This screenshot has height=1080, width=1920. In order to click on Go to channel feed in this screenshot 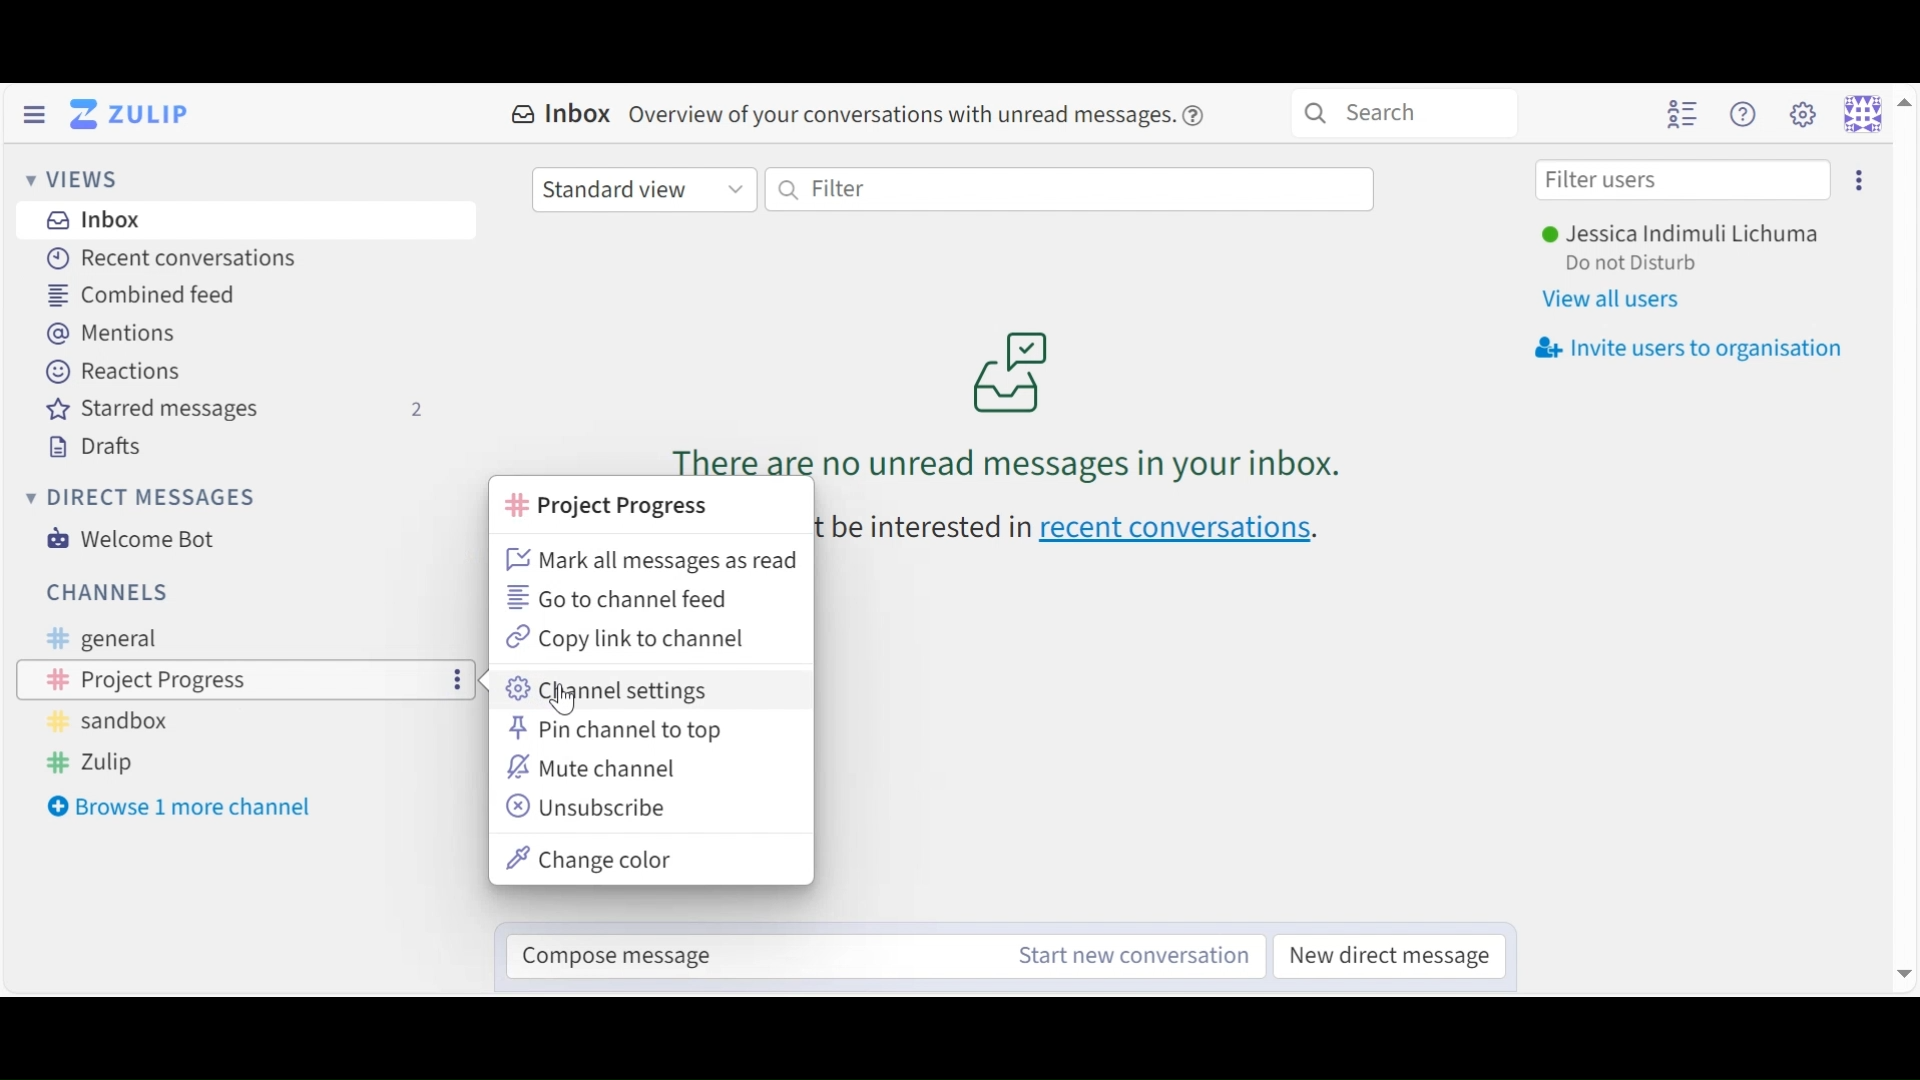, I will do `click(631, 599)`.